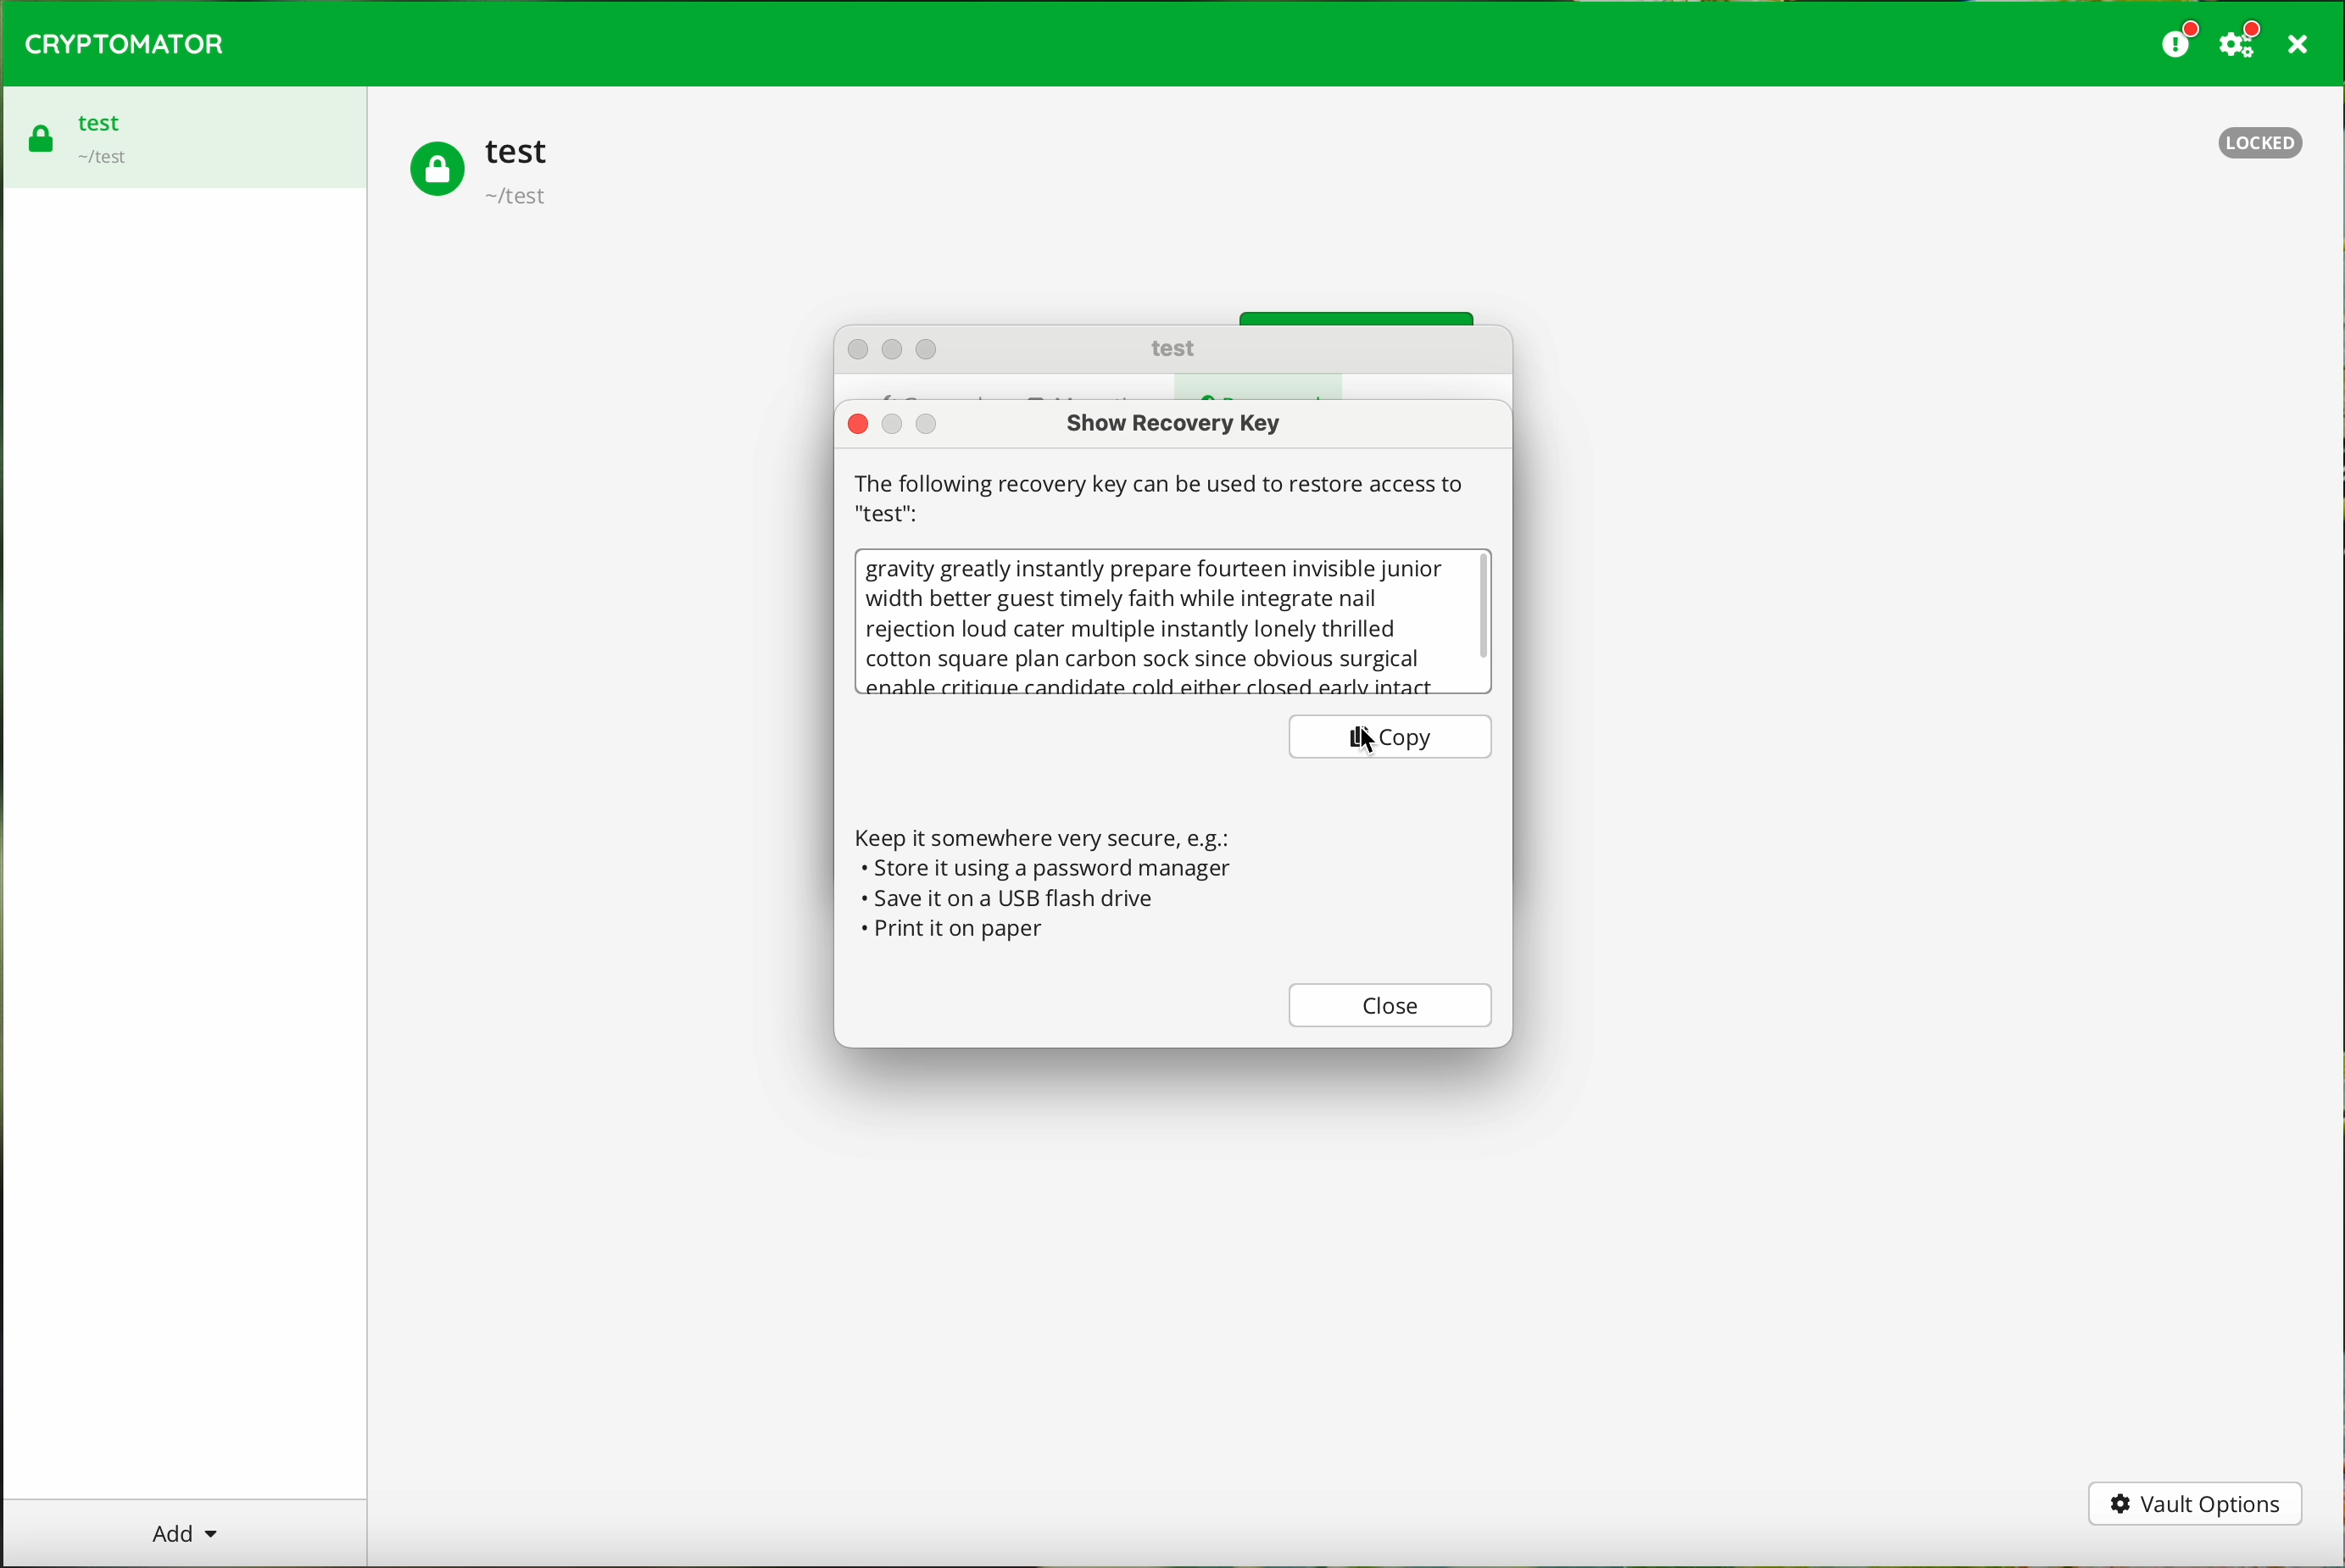  I want to click on locked, so click(2255, 140).